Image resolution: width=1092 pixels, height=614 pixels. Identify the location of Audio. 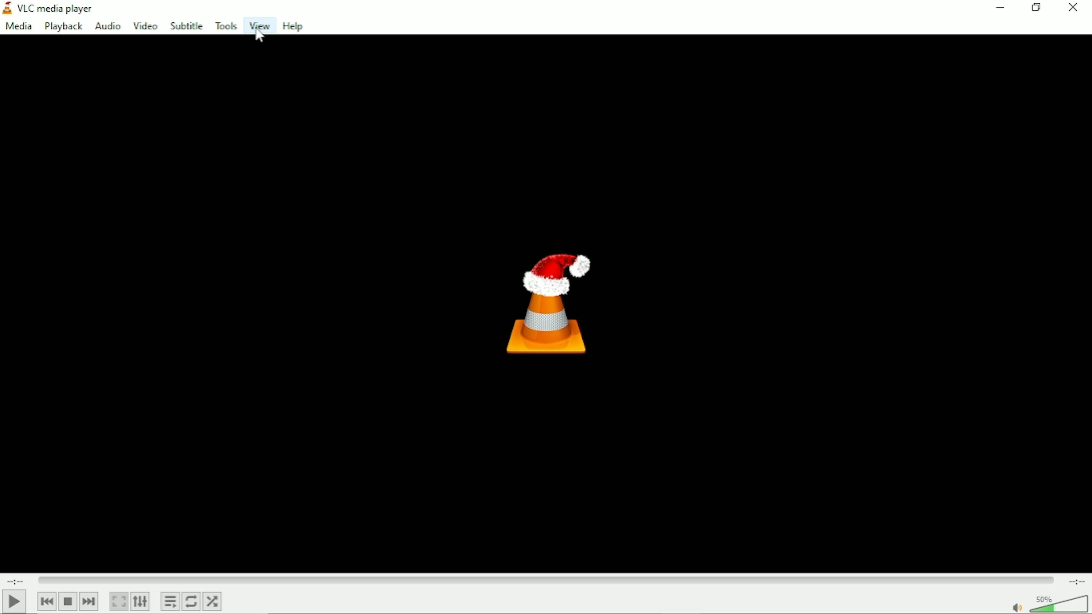
(107, 27).